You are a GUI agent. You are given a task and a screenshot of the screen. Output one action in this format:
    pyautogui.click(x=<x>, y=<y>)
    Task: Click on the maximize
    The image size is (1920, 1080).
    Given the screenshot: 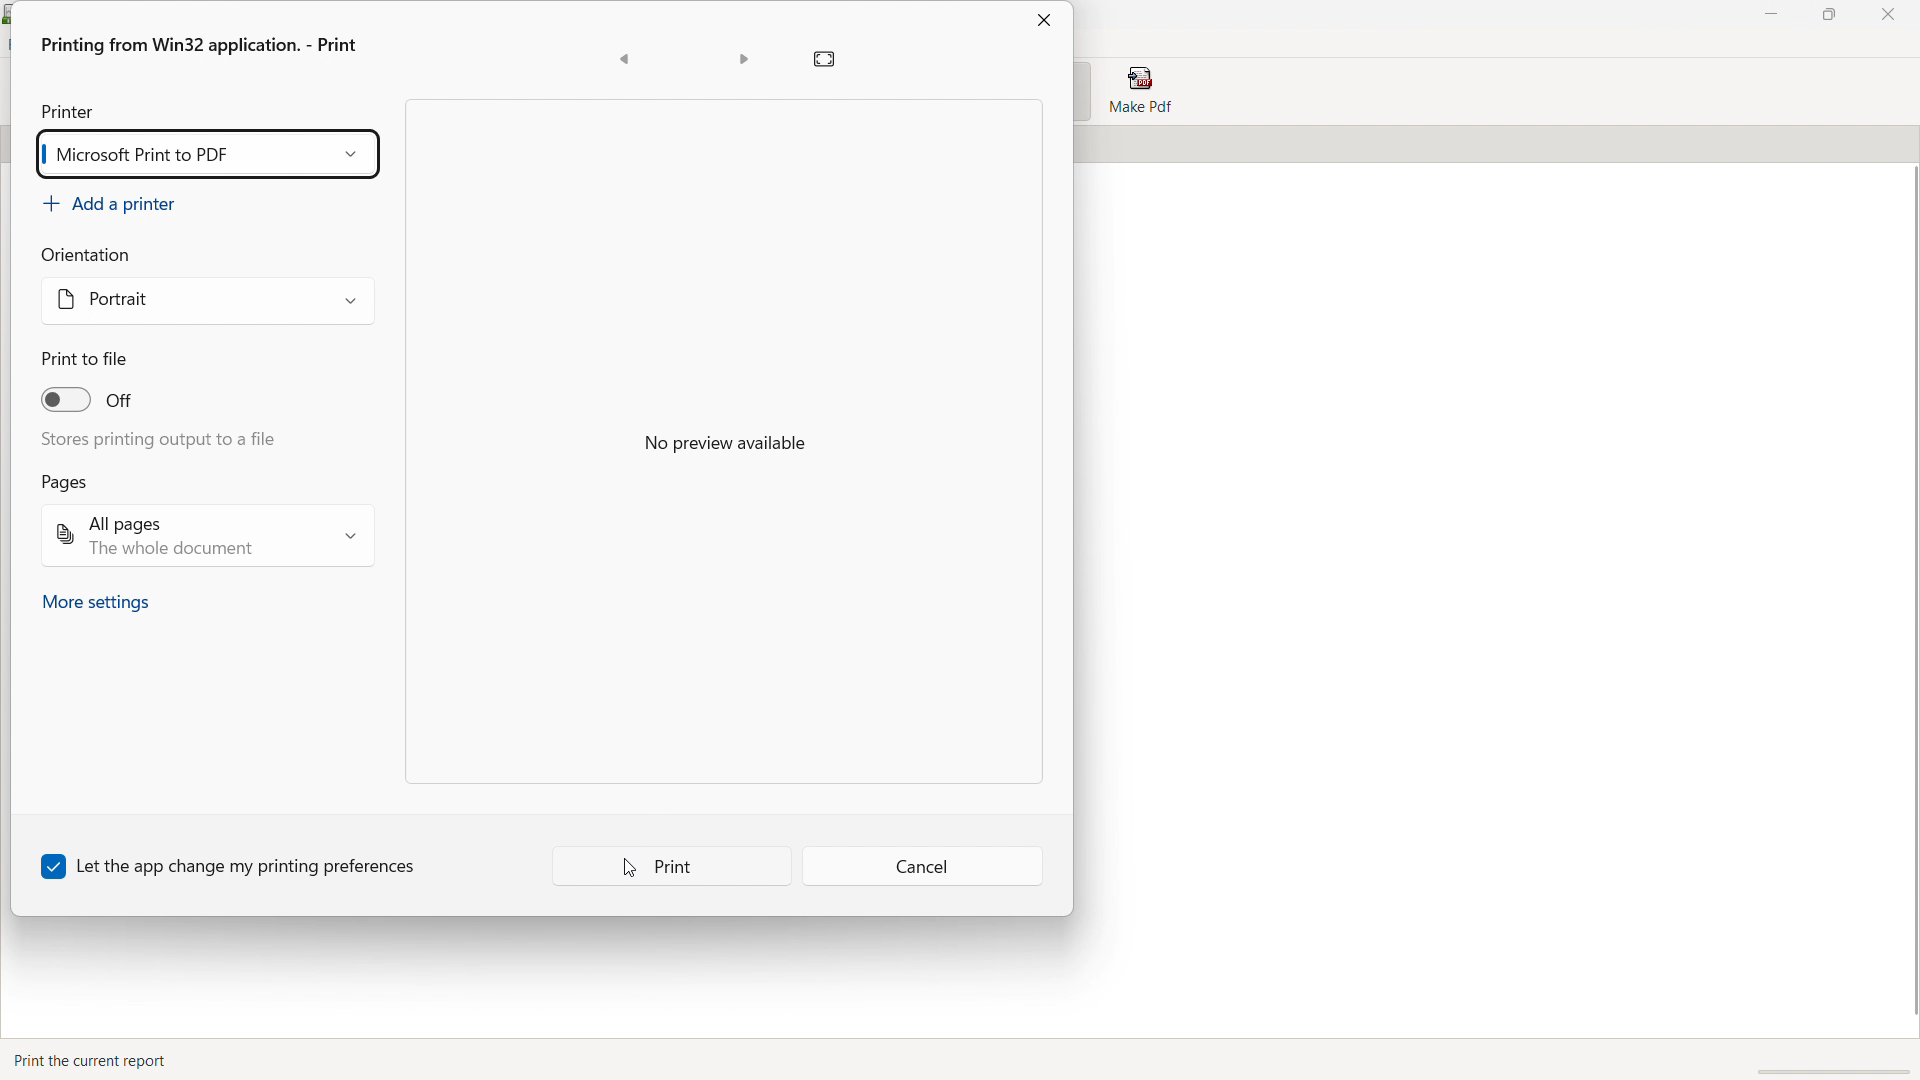 What is the action you would take?
    pyautogui.click(x=1828, y=15)
    